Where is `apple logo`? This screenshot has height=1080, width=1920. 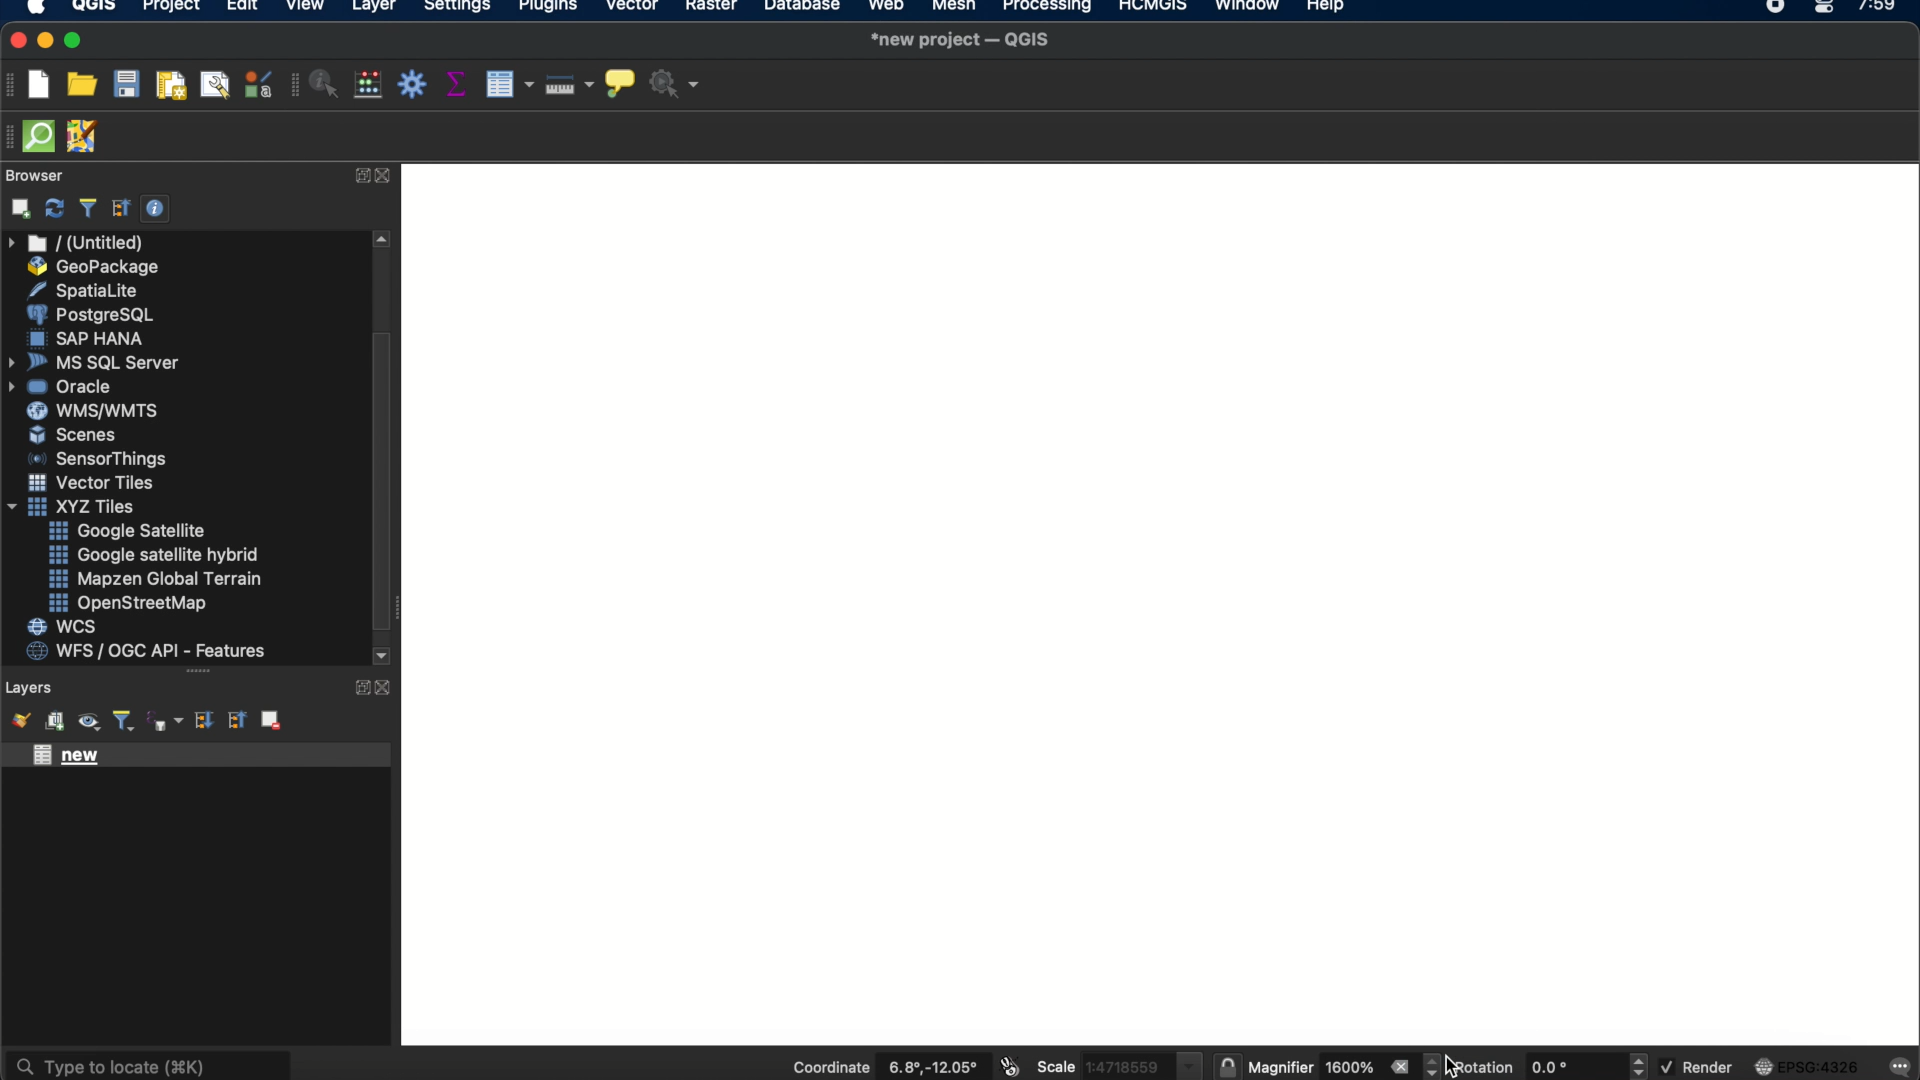
apple logo is located at coordinates (33, 8).